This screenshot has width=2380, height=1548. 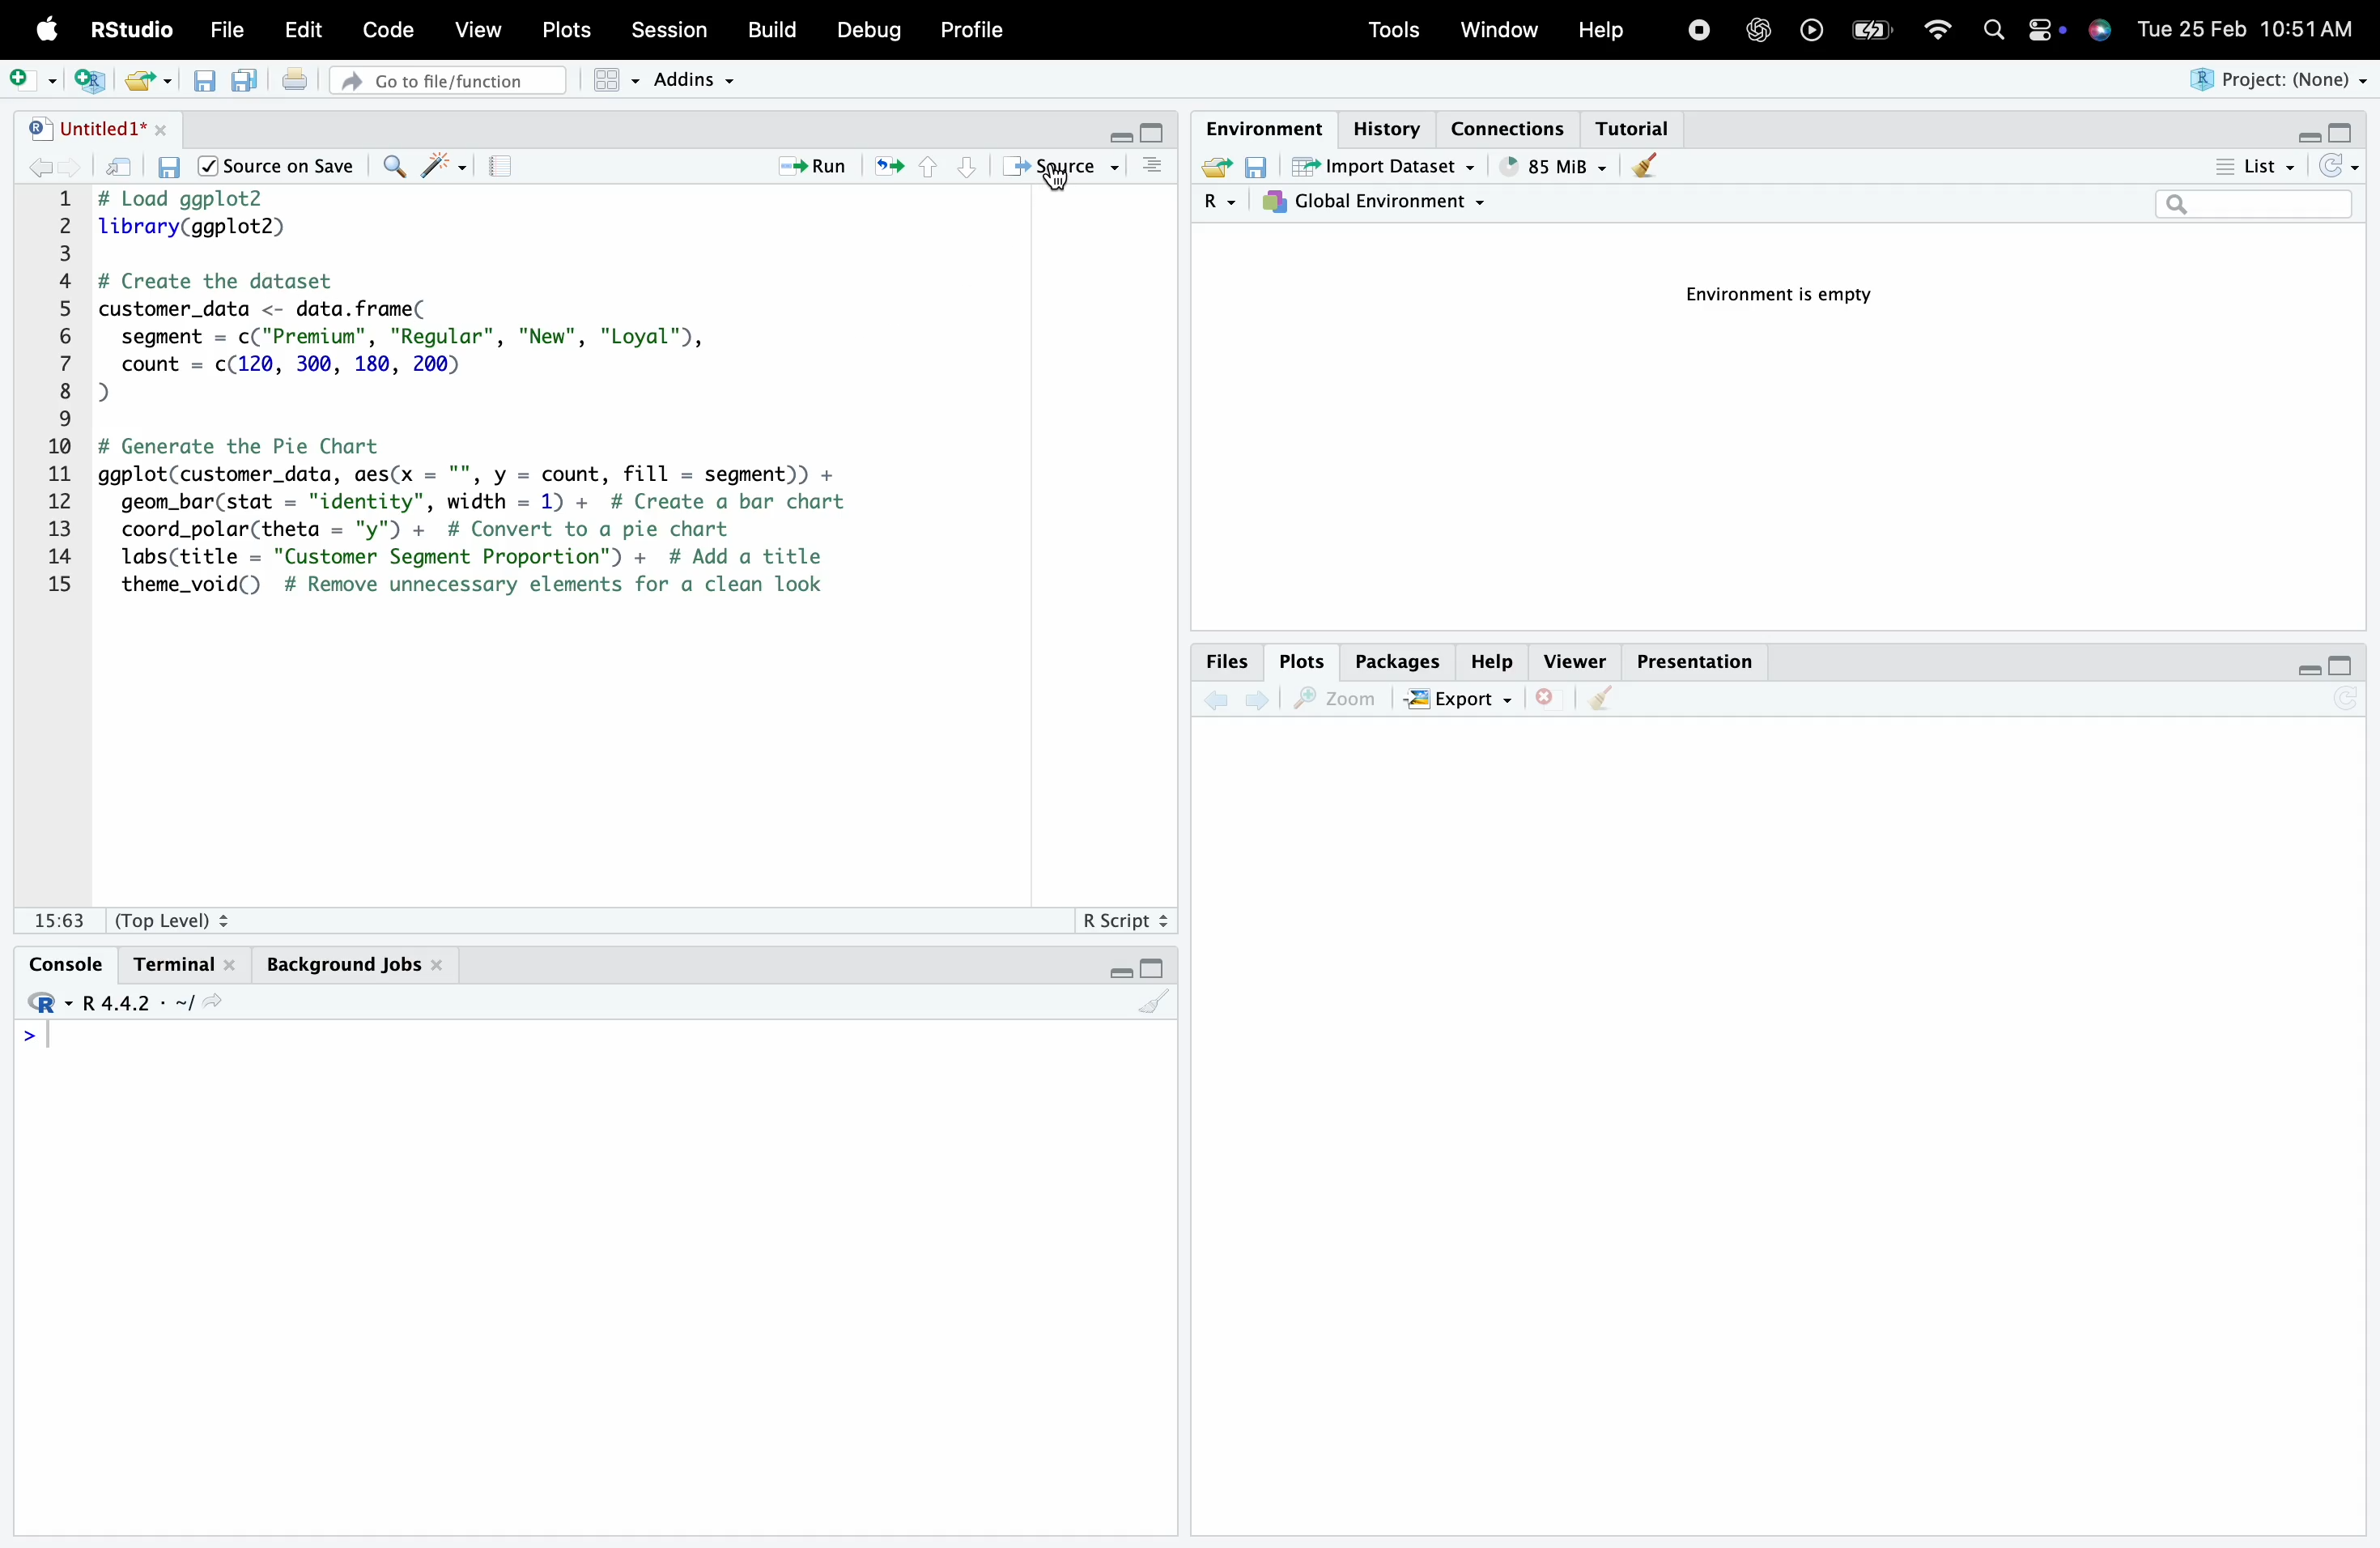 What do you see at coordinates (57, 917) in the screenshot?
I see `1:1` at bounding box center [57, 917].